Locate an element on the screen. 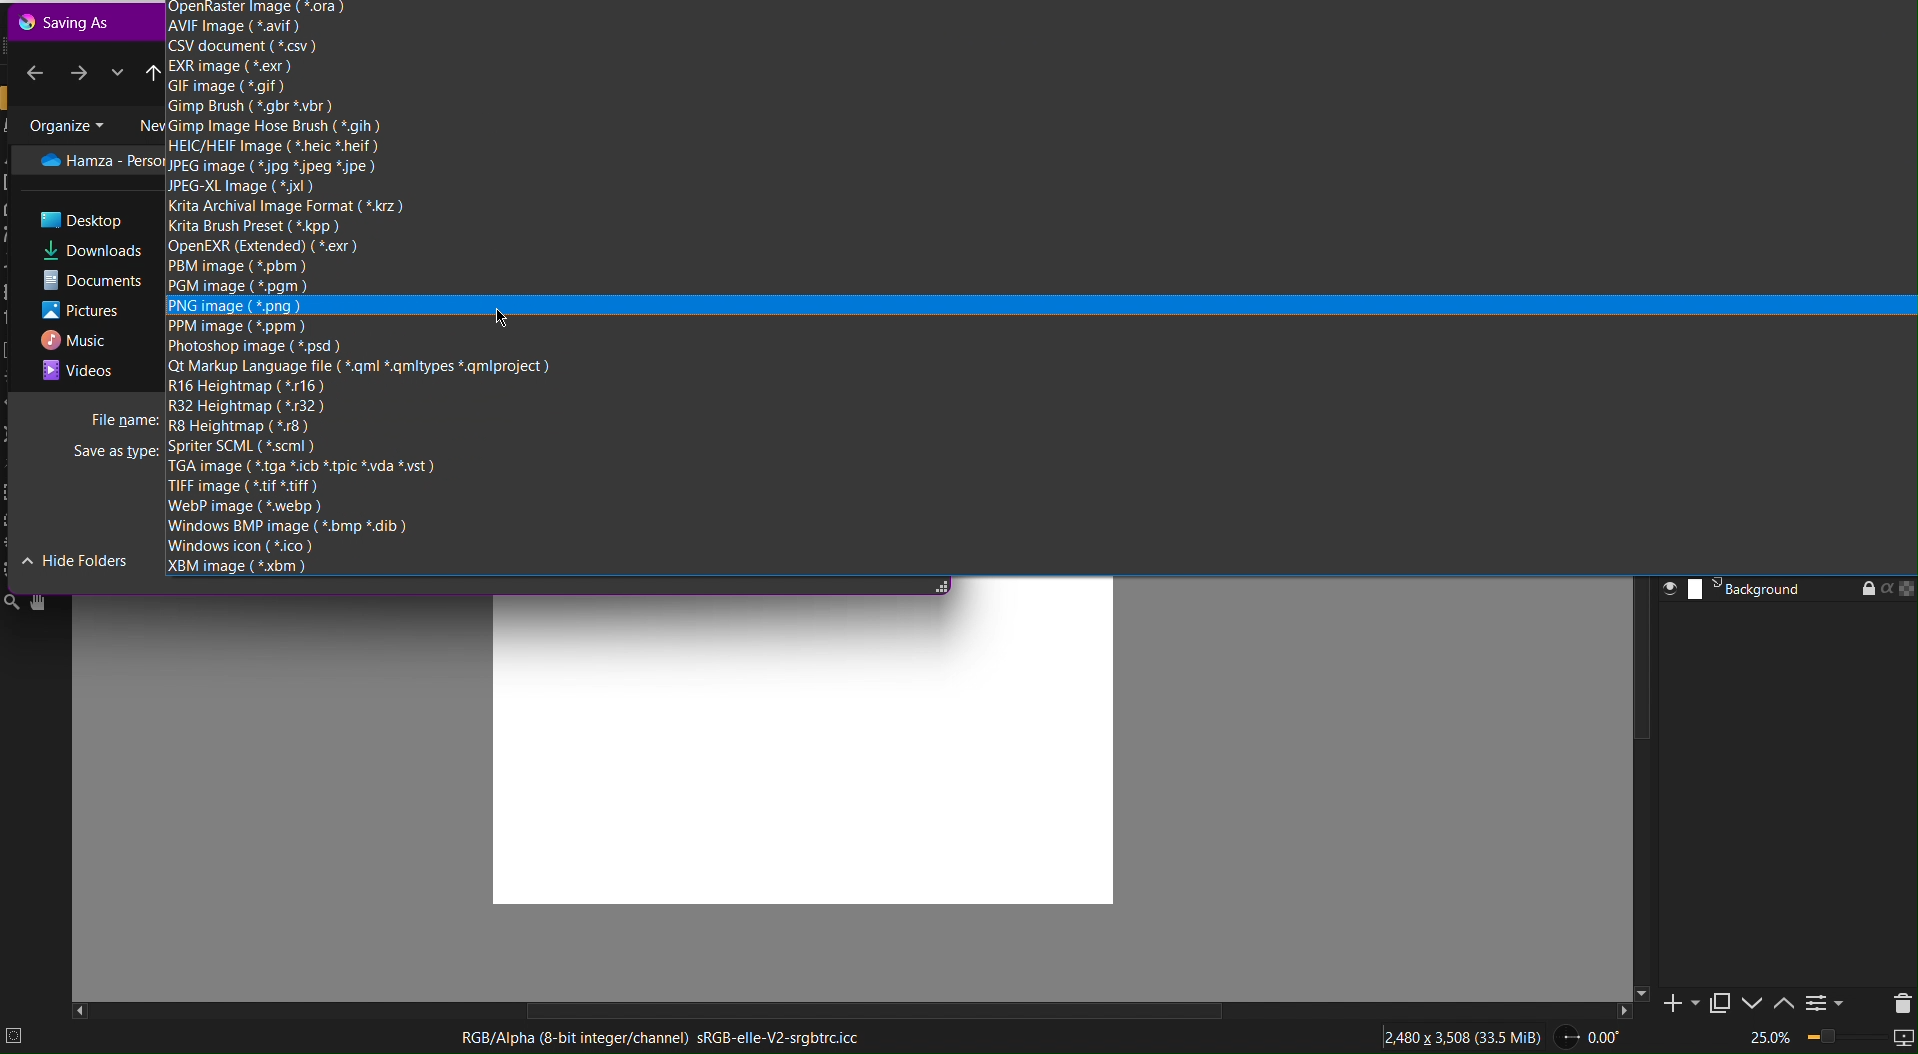  Save as type is located at coordinates (117, 454).